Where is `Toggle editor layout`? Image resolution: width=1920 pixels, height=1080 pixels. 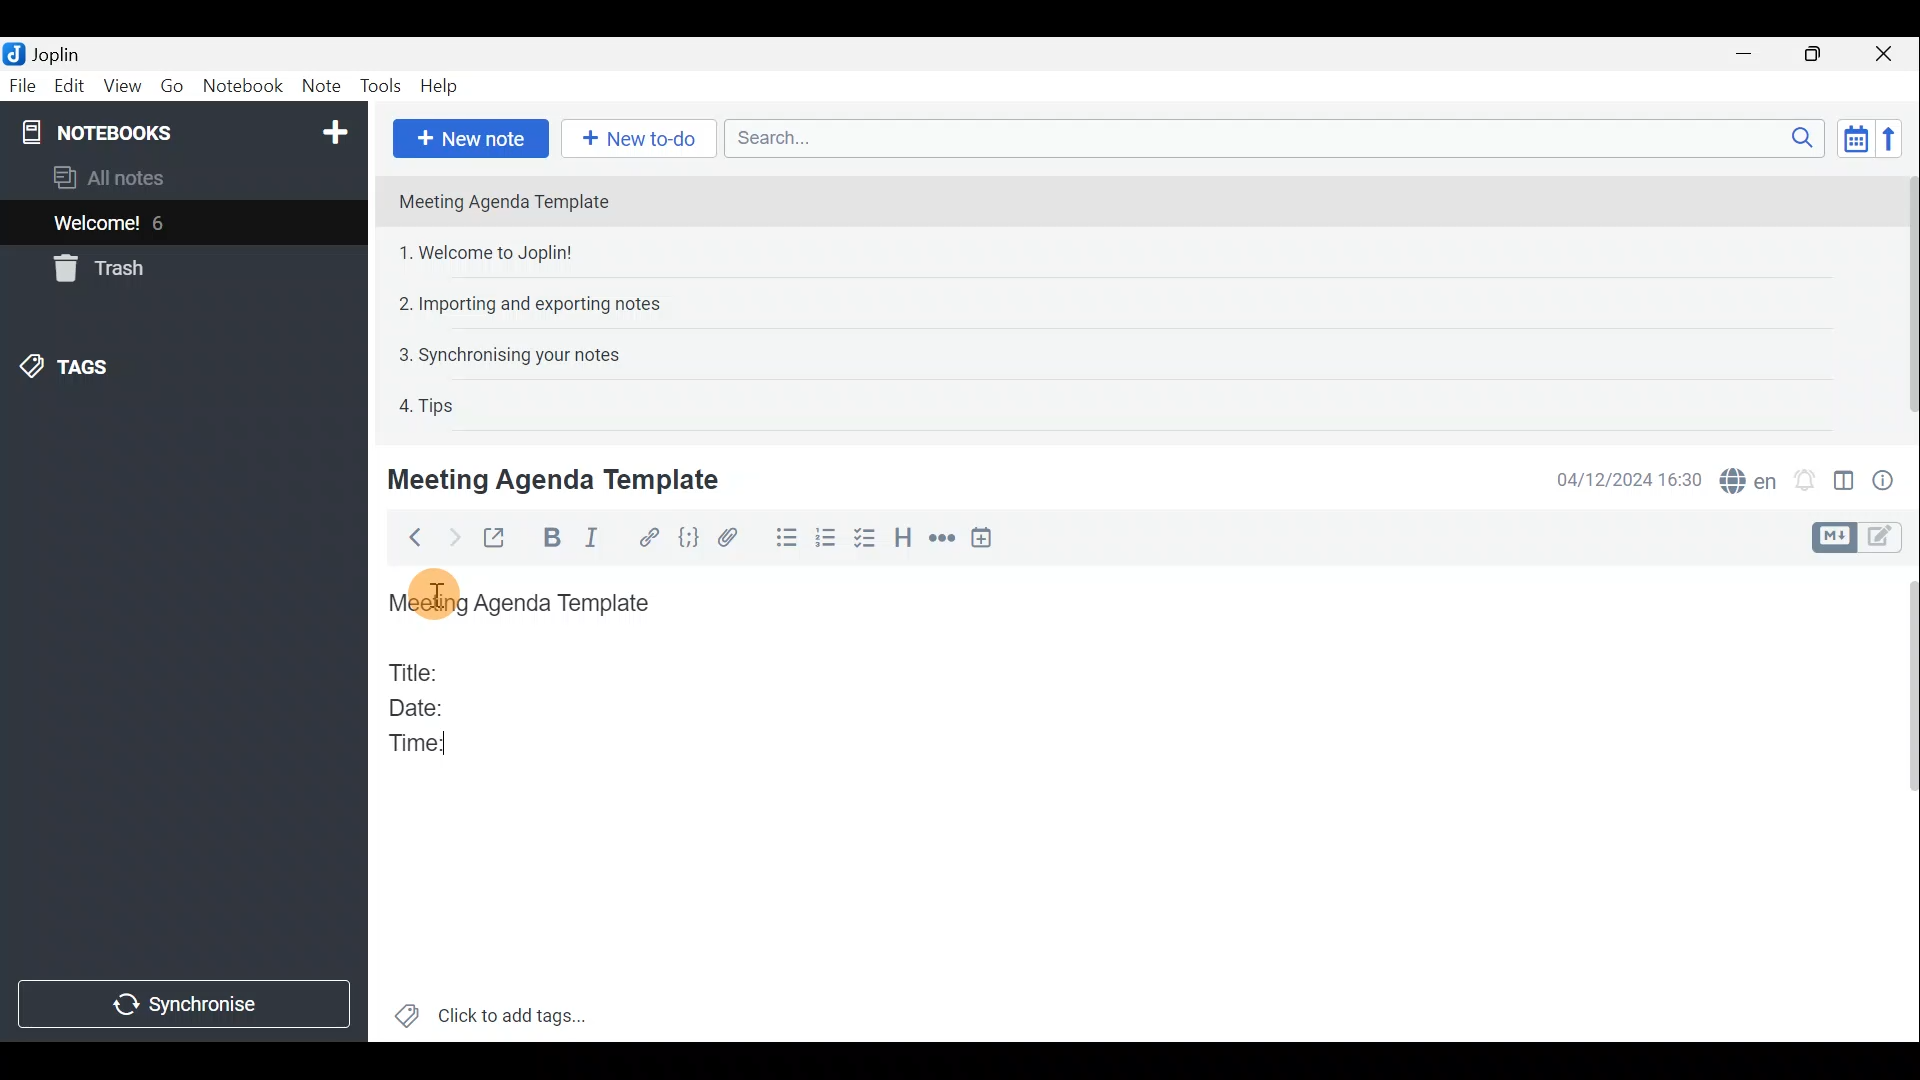
Toggle editor layout is located at coordinates (1845, 484).